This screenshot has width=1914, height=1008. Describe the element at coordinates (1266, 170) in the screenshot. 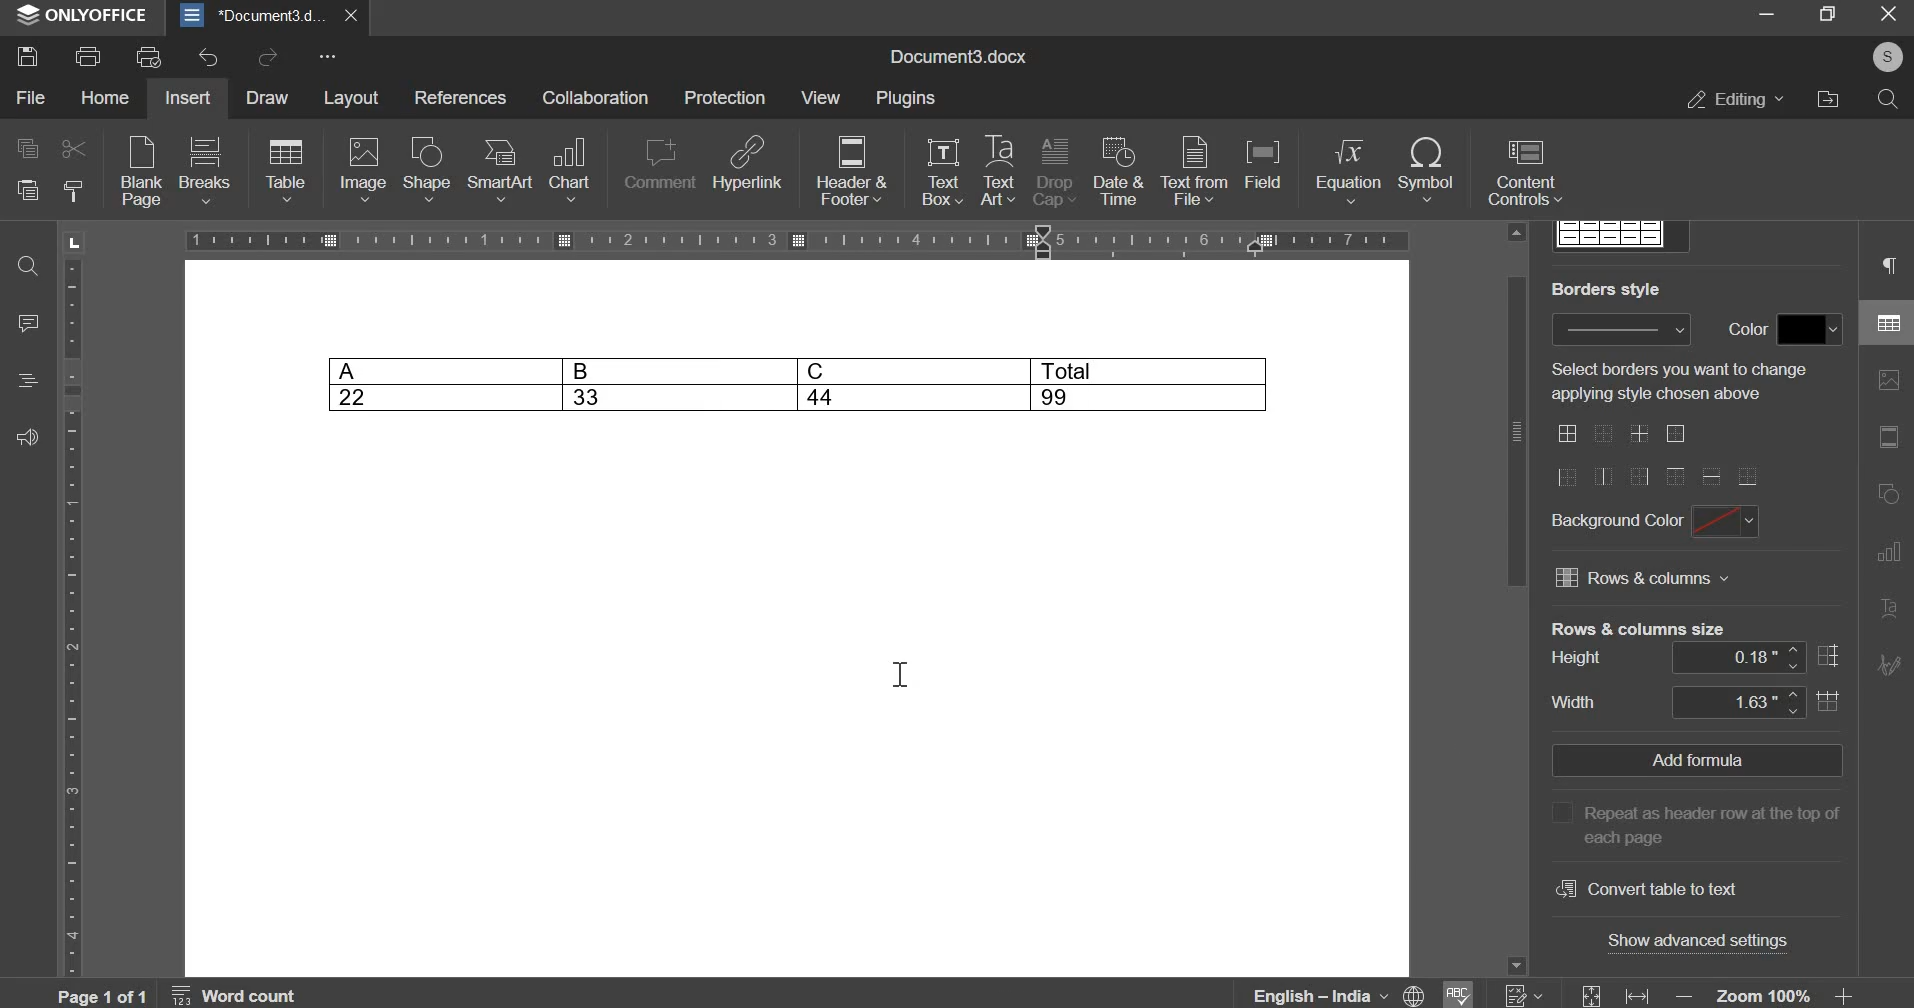

I see `field` at that location.